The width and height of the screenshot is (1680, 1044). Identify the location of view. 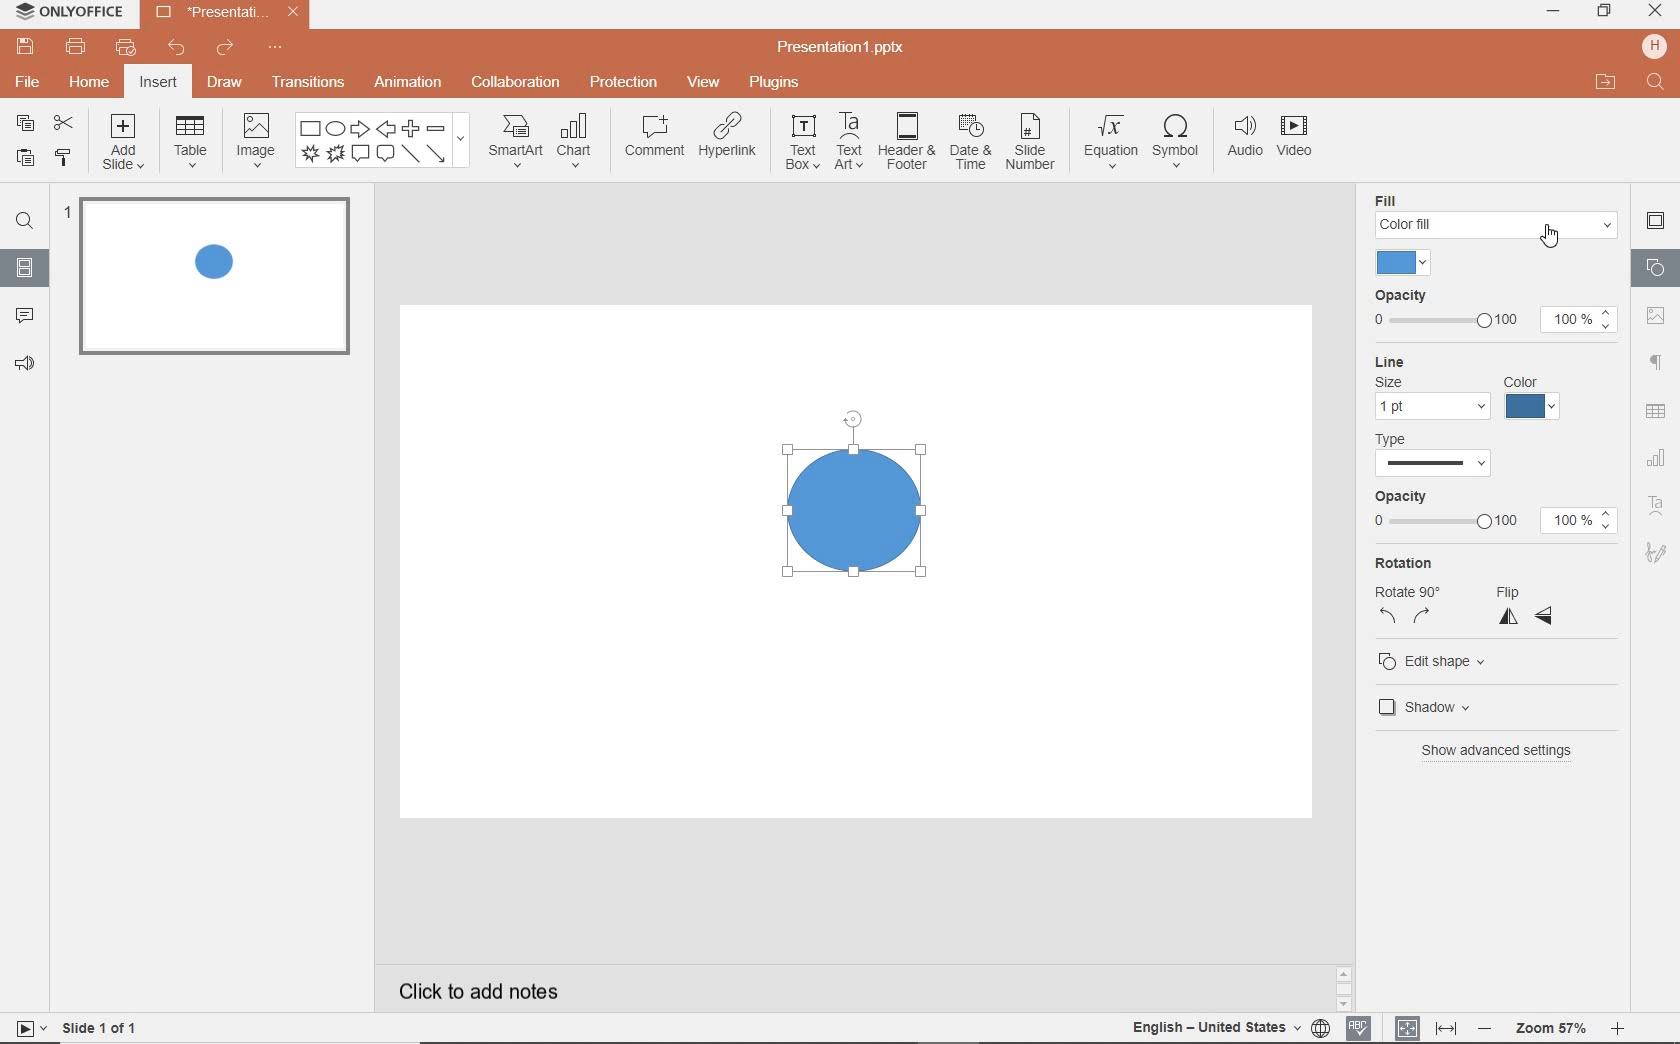
(702, 84).